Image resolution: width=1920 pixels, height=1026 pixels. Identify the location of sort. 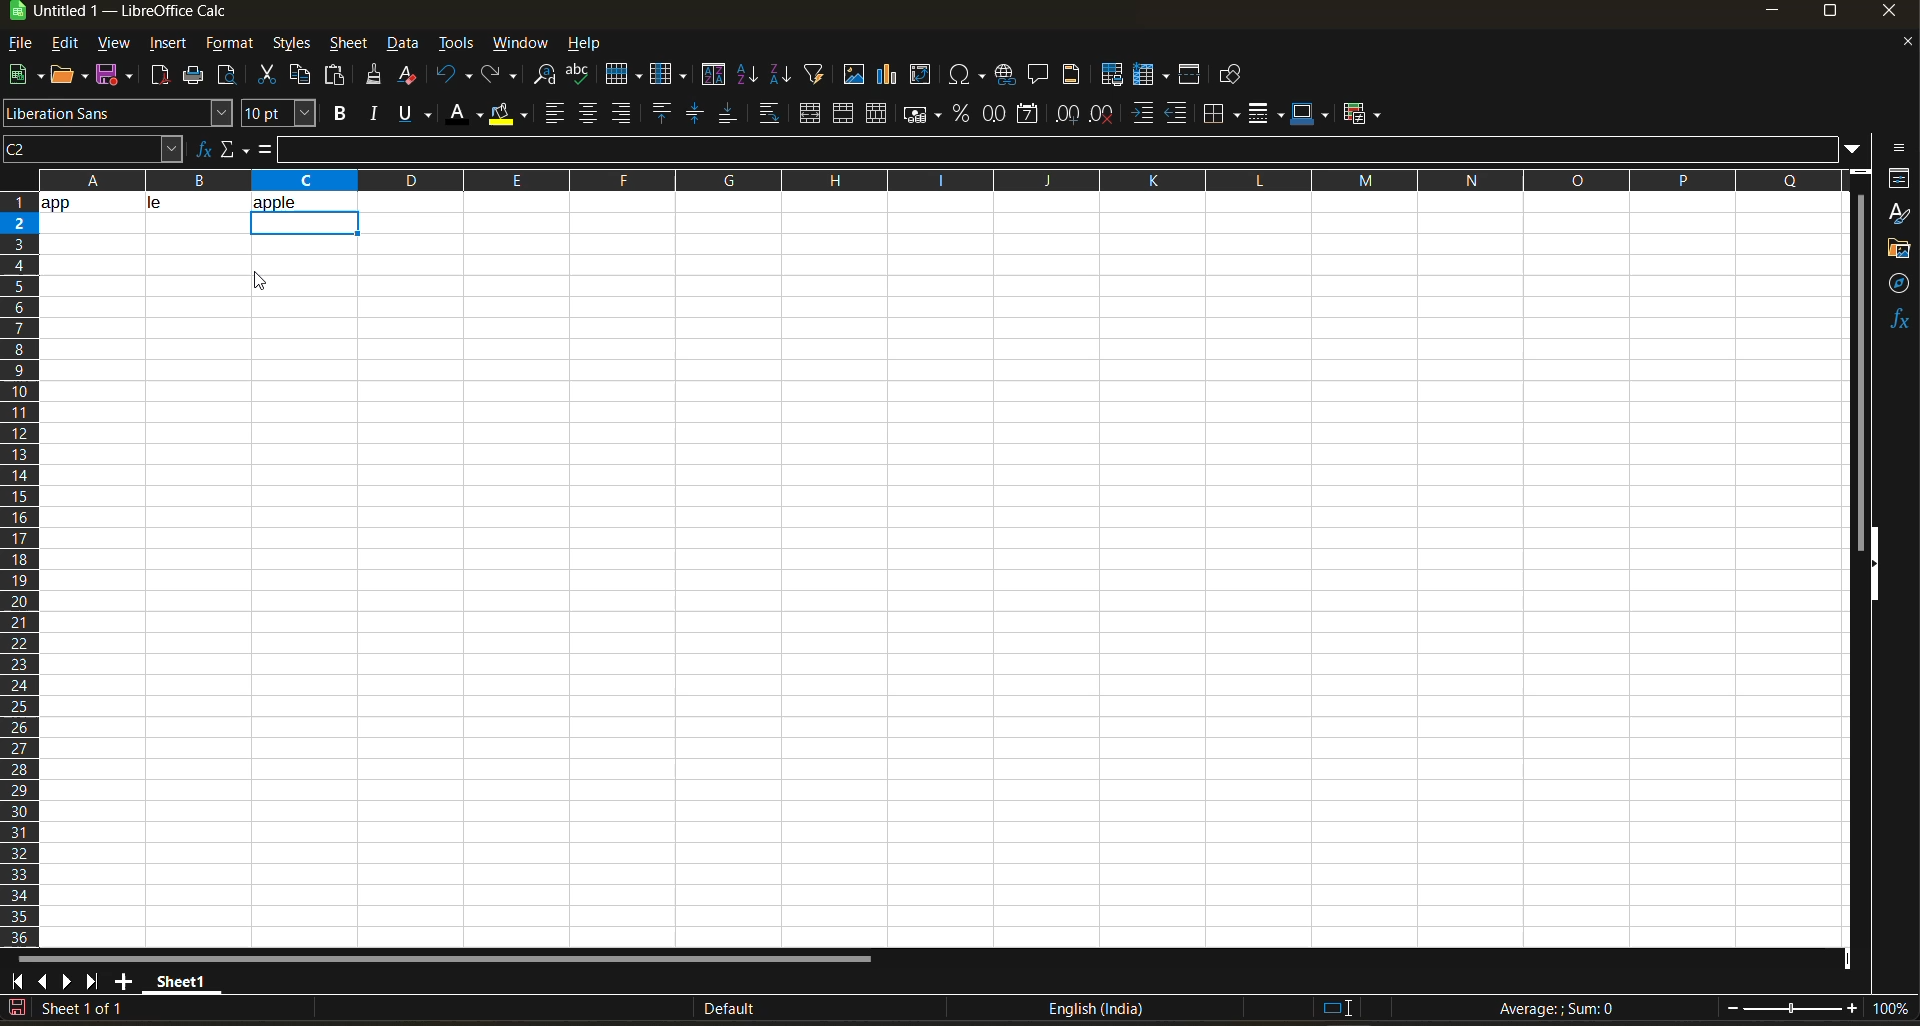
(718, 75).